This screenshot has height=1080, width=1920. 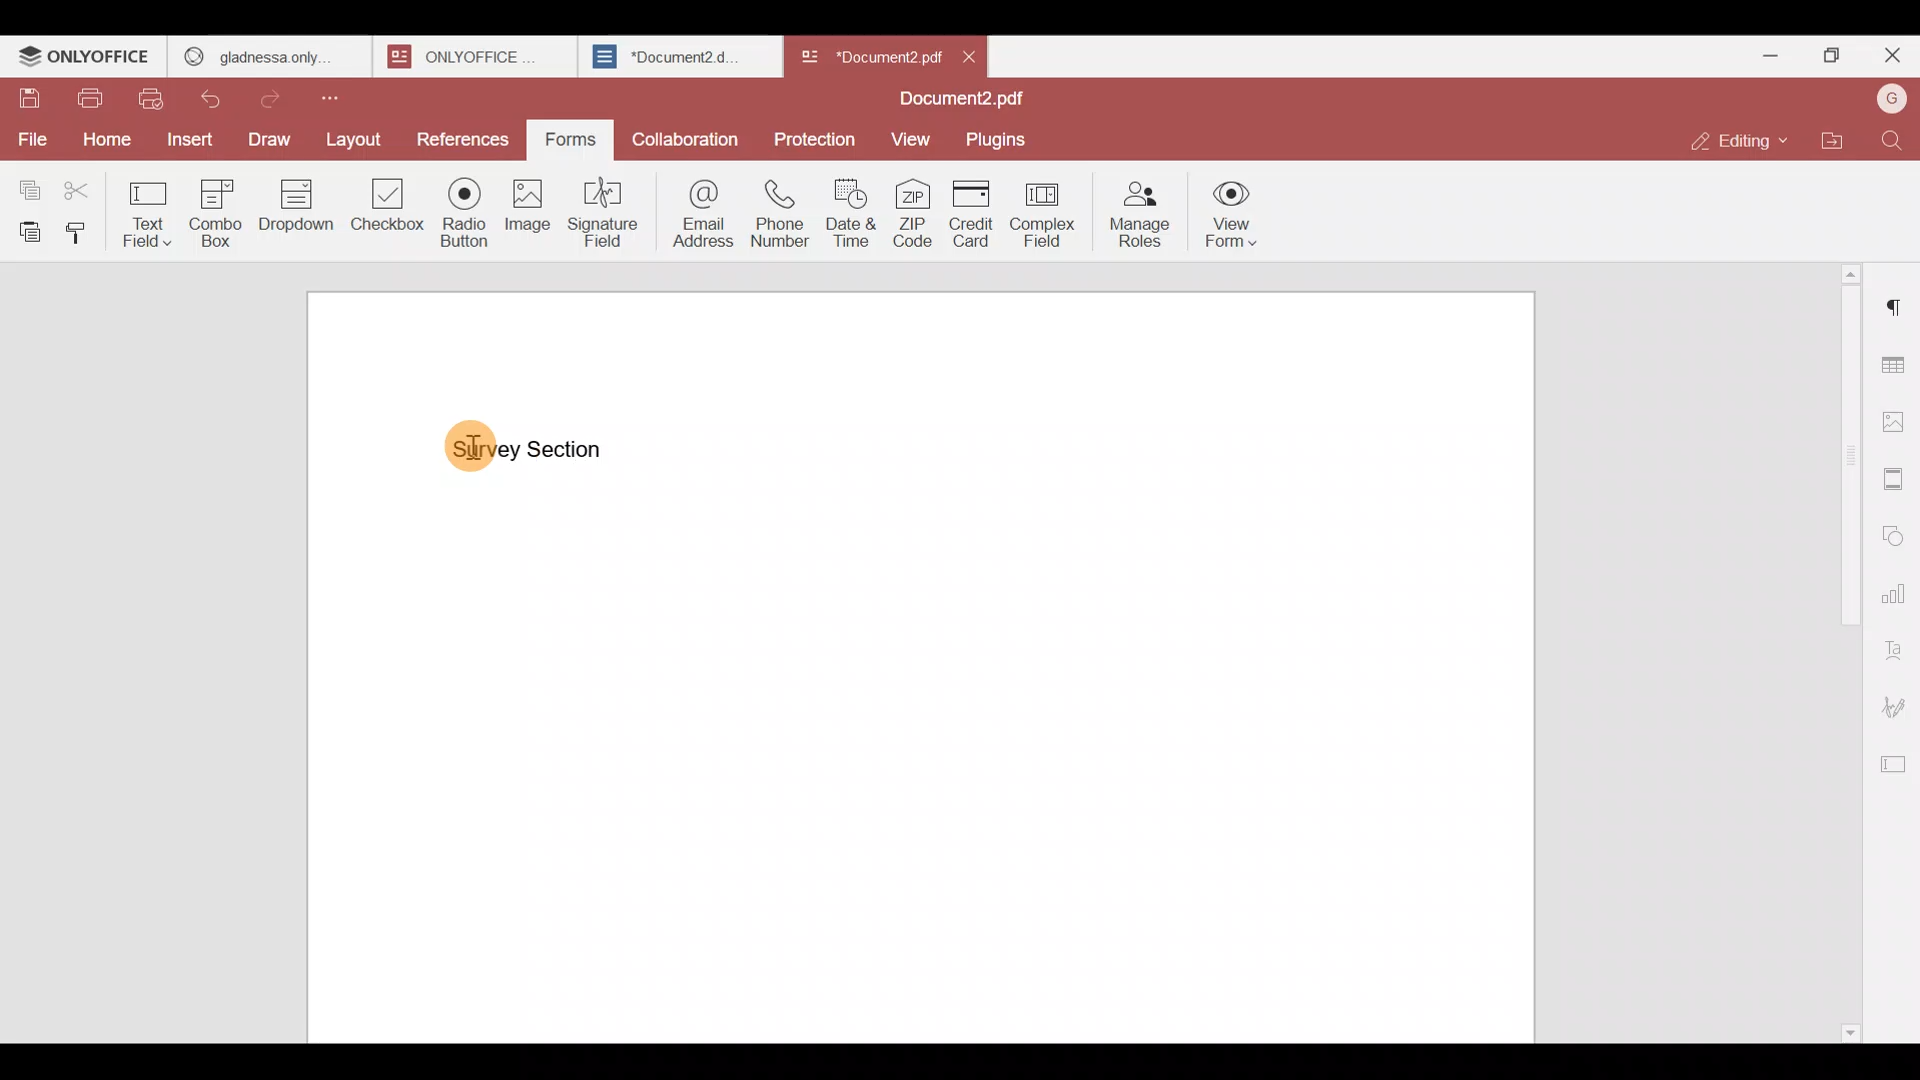 What do you see at coordinates (816, 137) in the screenshot?
I see `Protection` at bounding box center [816, 137].